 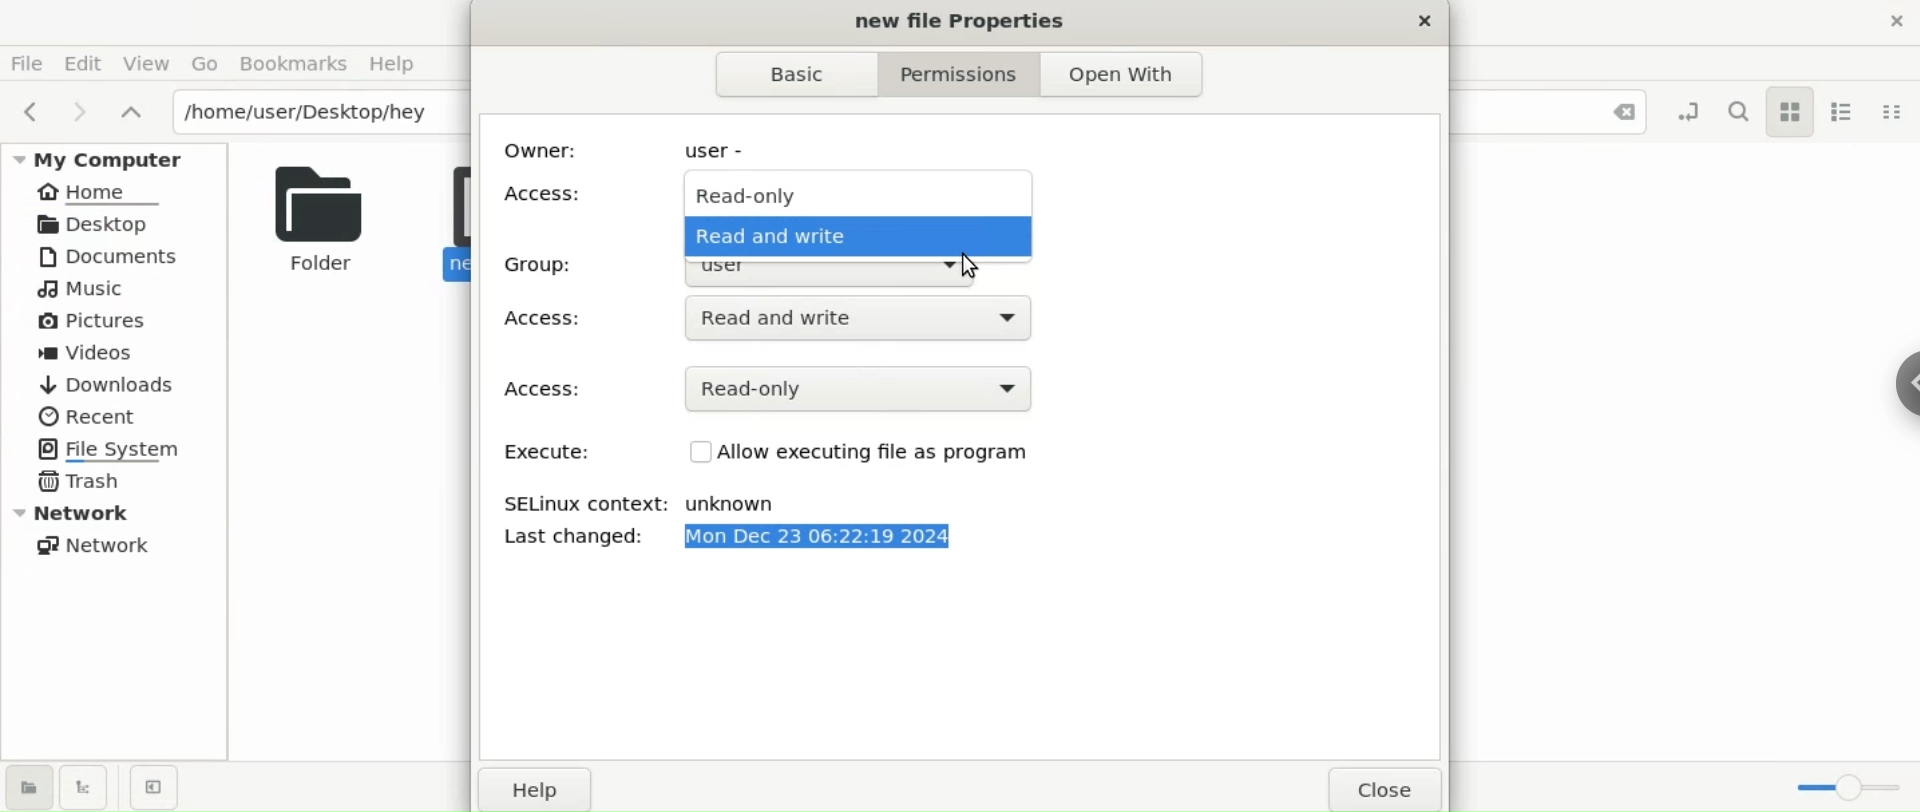 What do you see at coordinates (1793, 115) in the screenshot?
I see `icon view` at bounding box center [1793, 115].